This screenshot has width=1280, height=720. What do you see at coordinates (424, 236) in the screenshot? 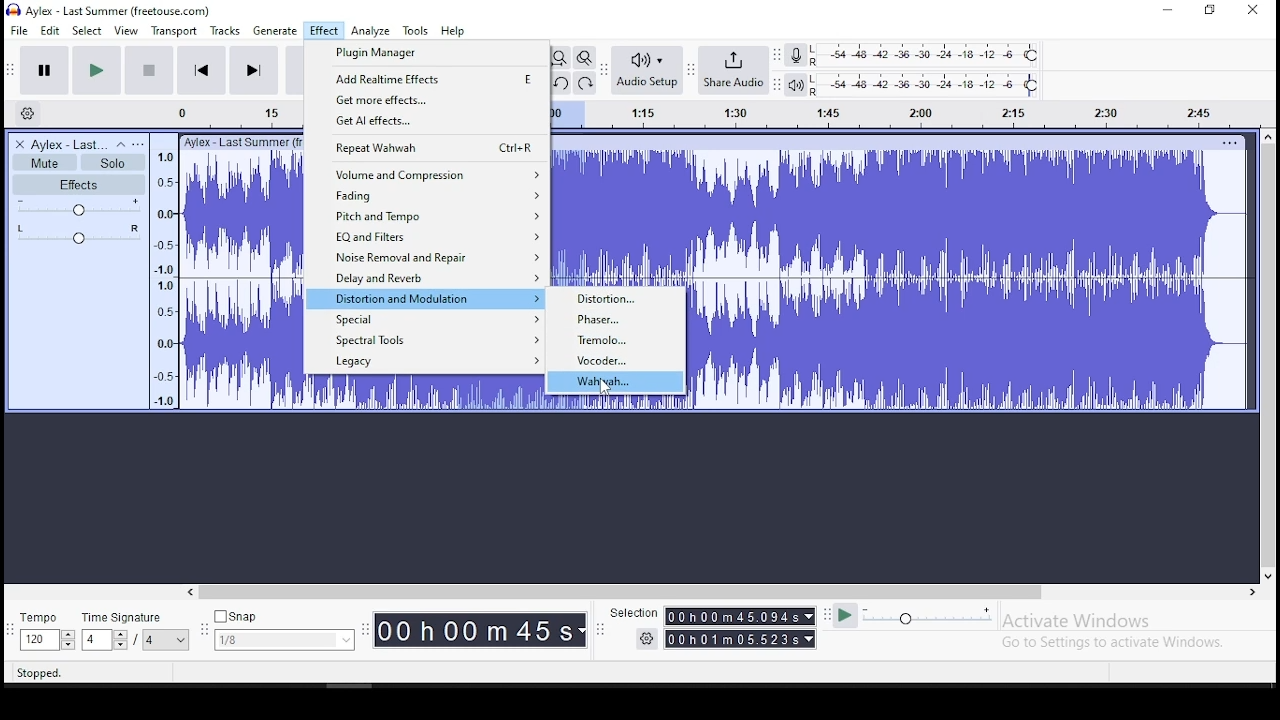
I see `EQ and filters` at bounding box center [424, 236].